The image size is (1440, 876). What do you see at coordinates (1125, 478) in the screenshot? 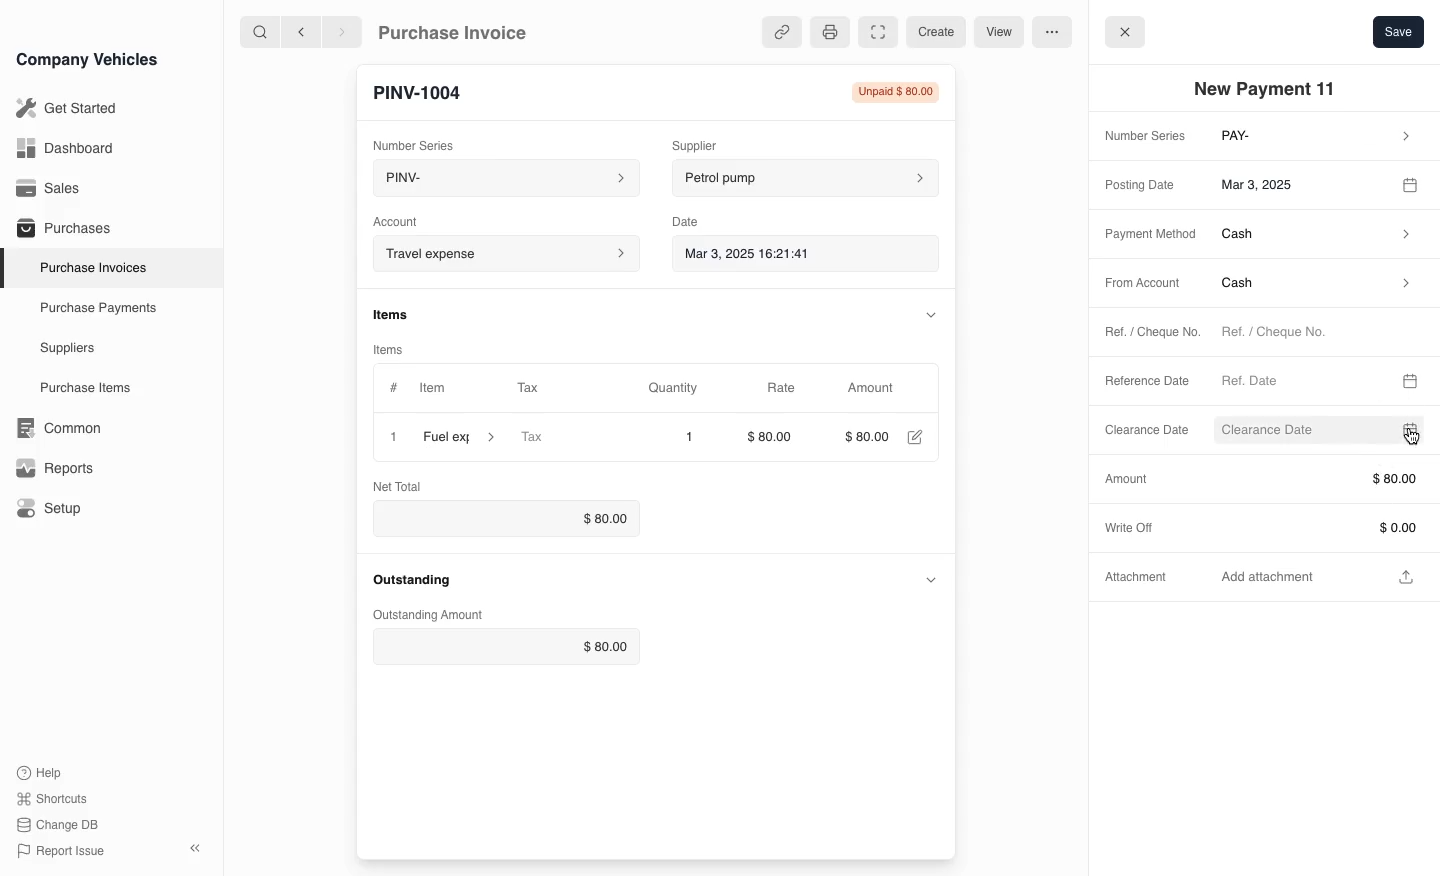
I see `Amount` at bounding box center [1125, 478].